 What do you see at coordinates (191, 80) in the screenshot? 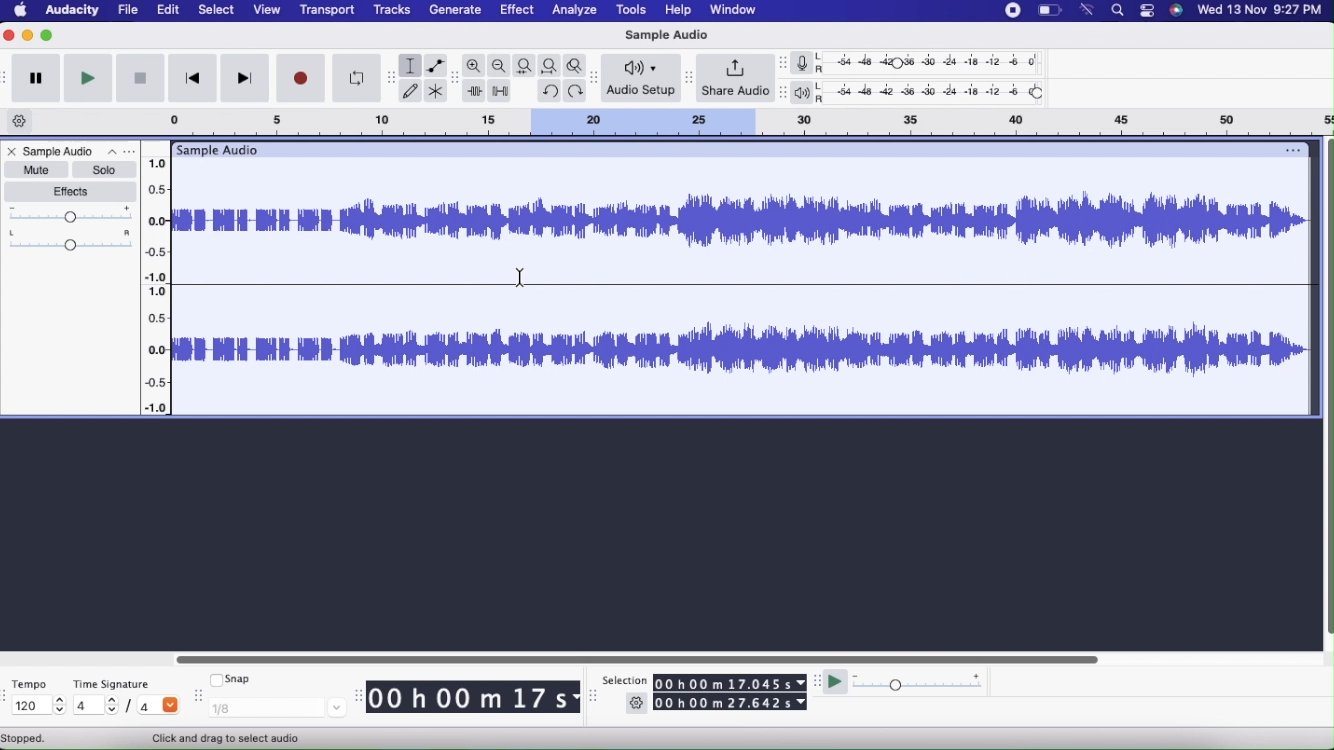
I see `Skip to start` at bounding box center [191, 80].